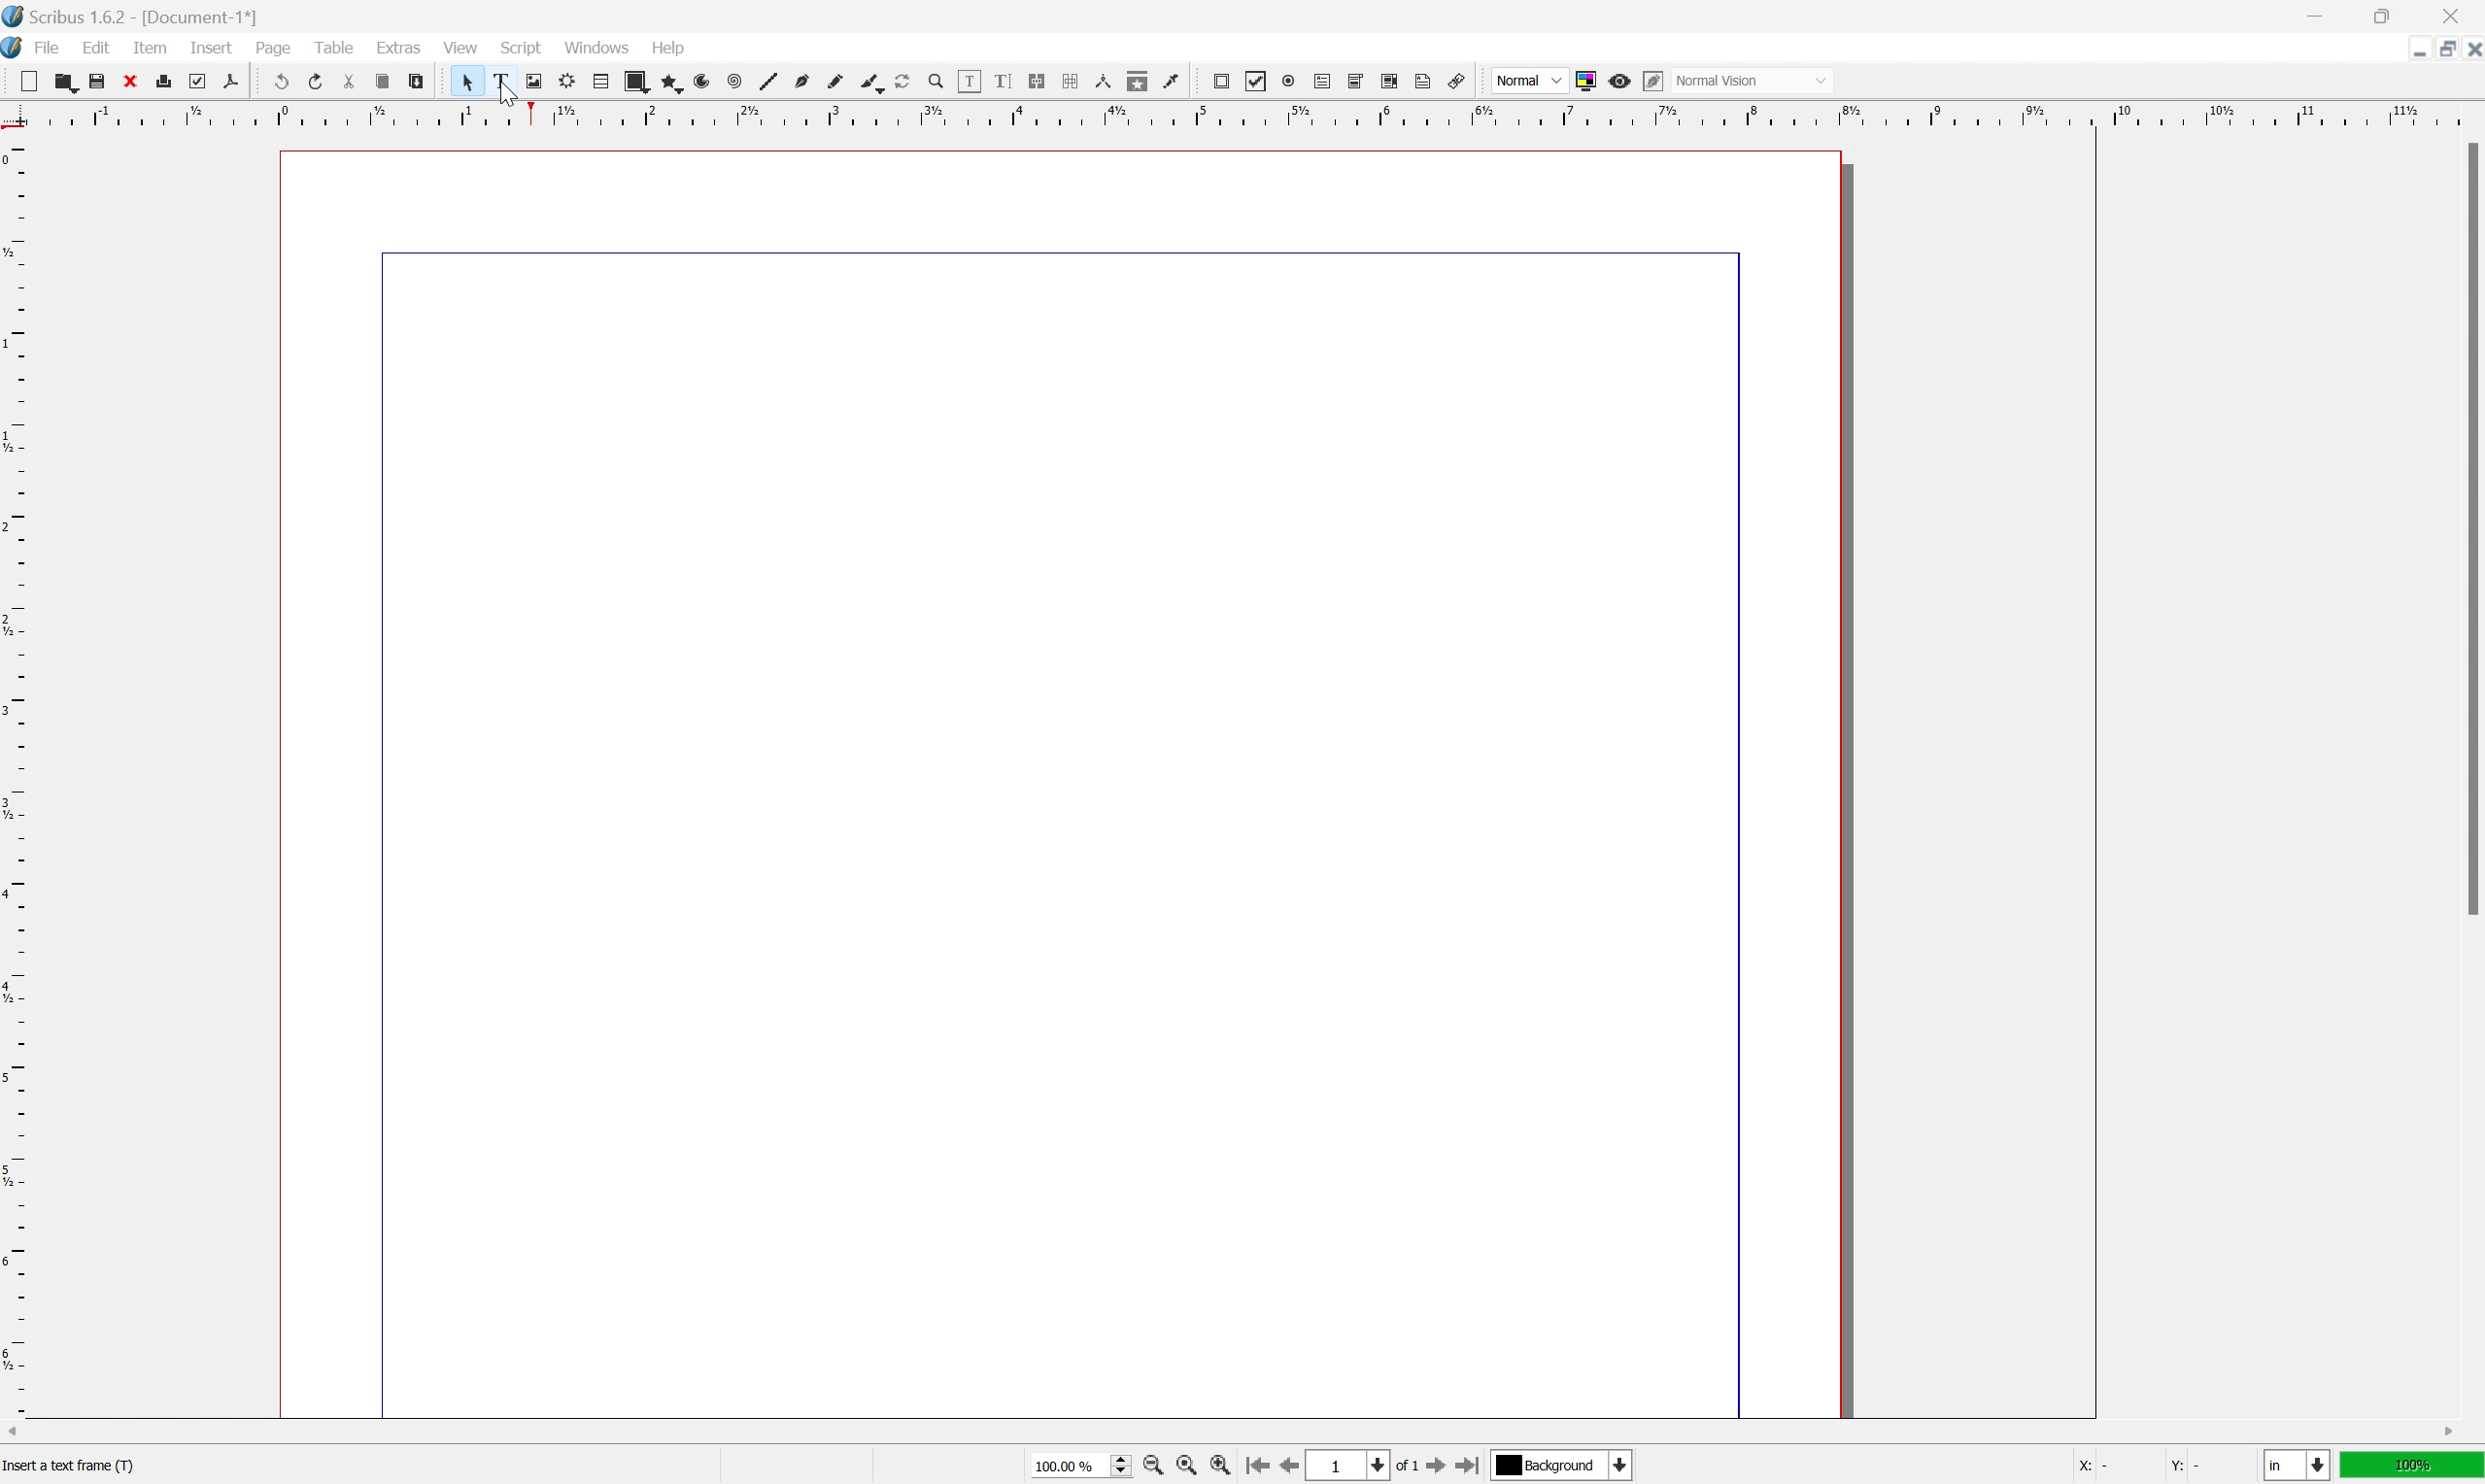  I want to click on print, so click(165, 79).